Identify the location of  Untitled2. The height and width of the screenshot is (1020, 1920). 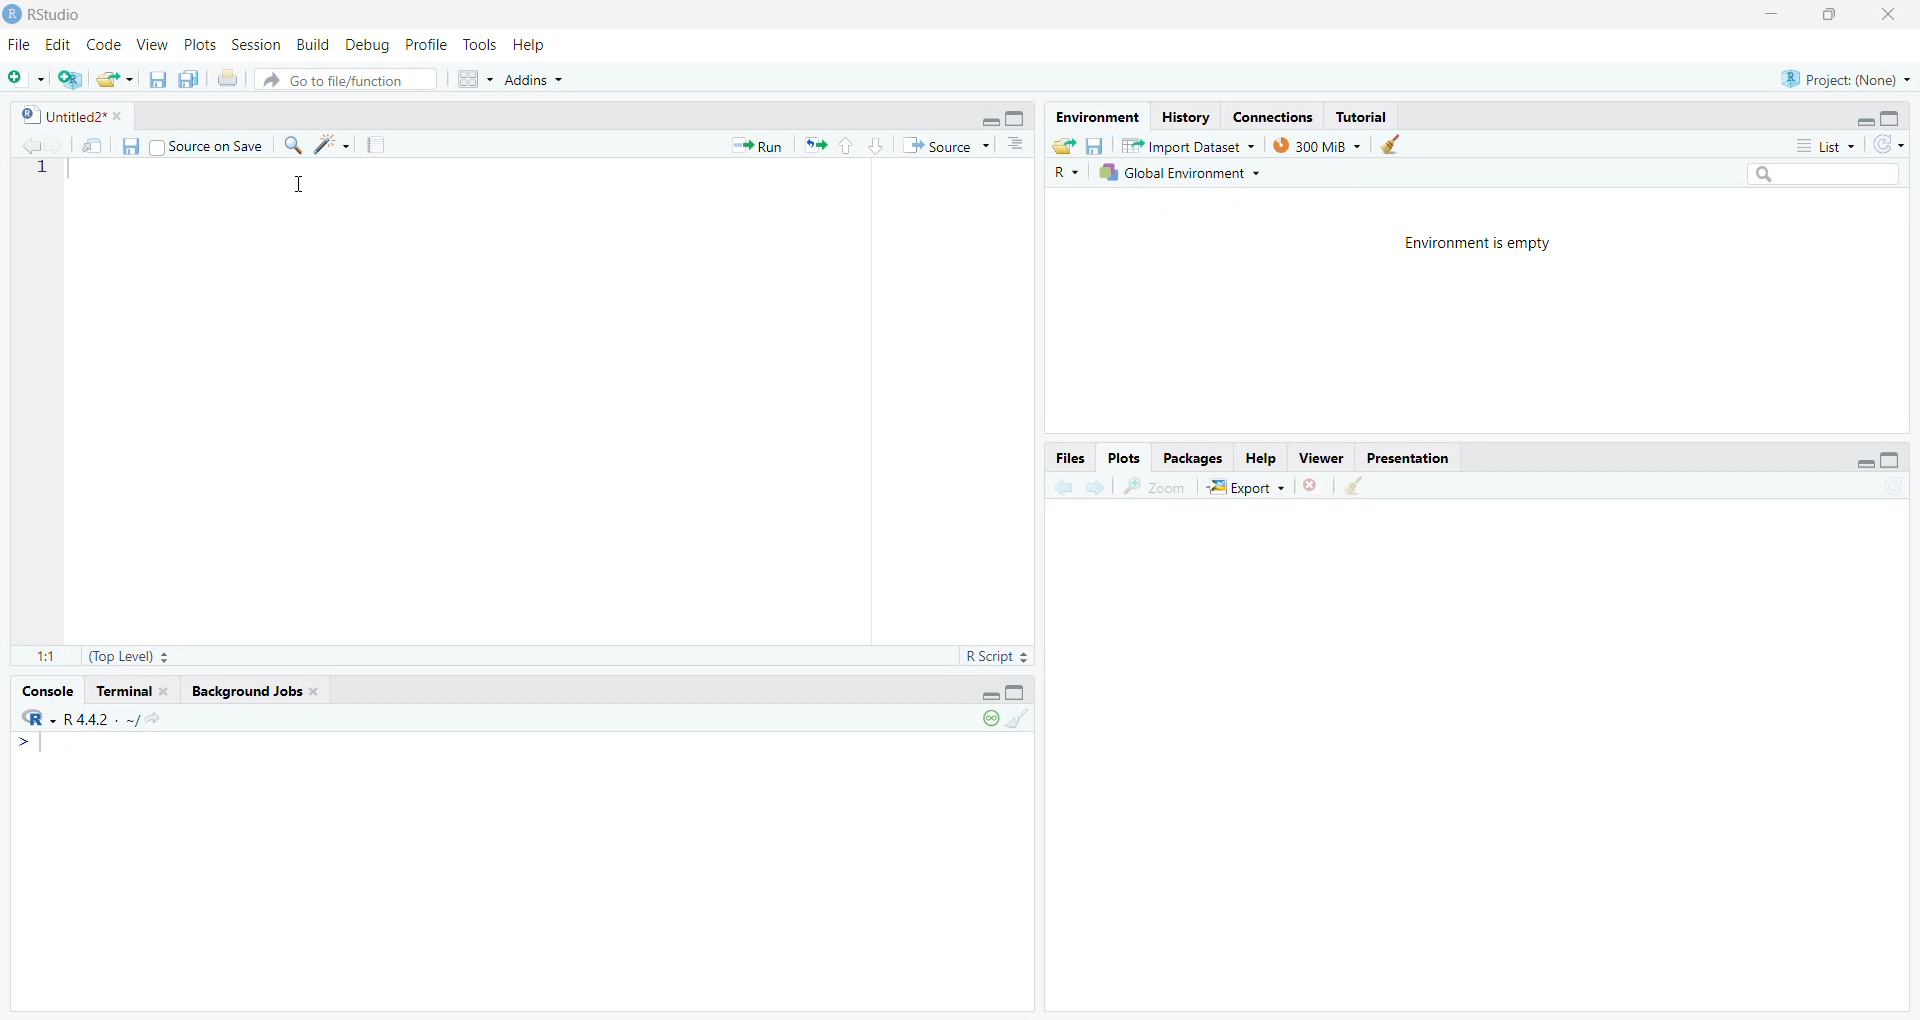
(76, 118).